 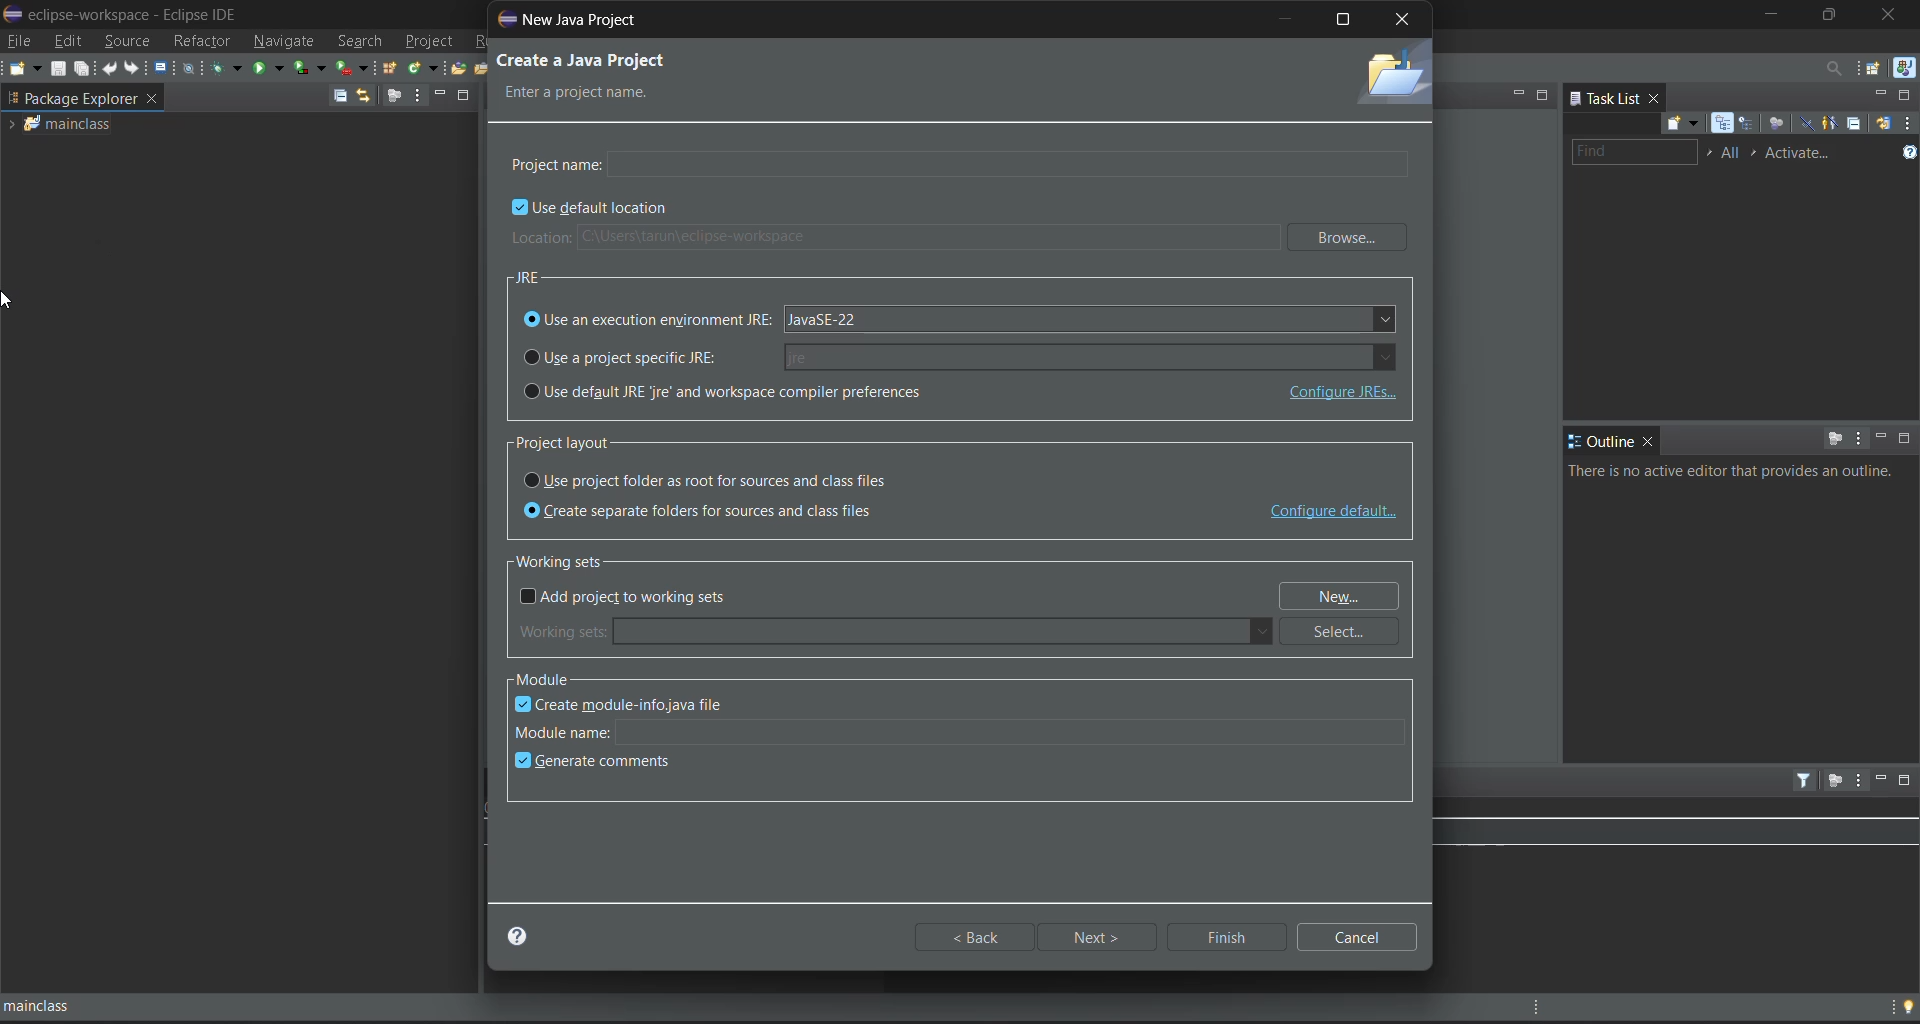 What do you see at coordinates (1904, 68) in the screenshot?
I see `java` at bounding box center [1904, 68].